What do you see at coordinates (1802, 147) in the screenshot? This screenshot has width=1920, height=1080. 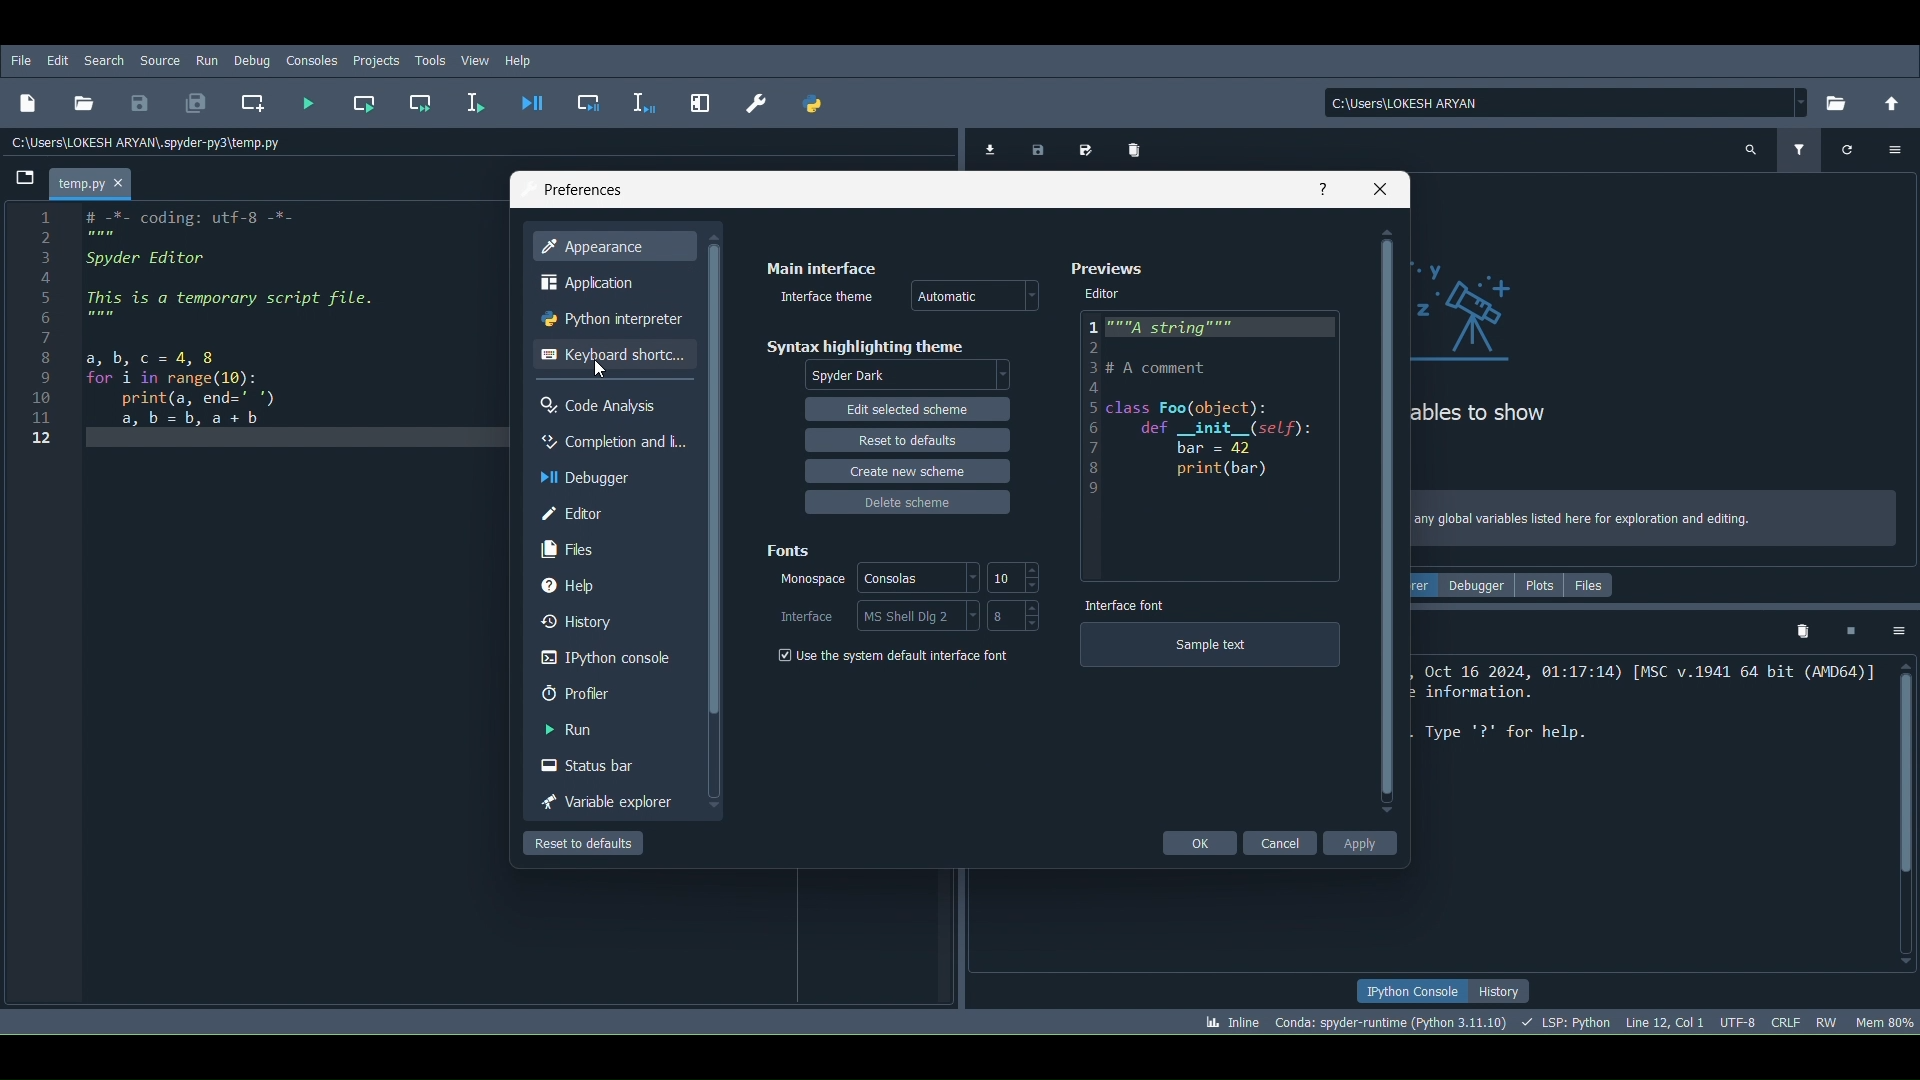 I see `Filter variables` at bounding box center [1802, 147].